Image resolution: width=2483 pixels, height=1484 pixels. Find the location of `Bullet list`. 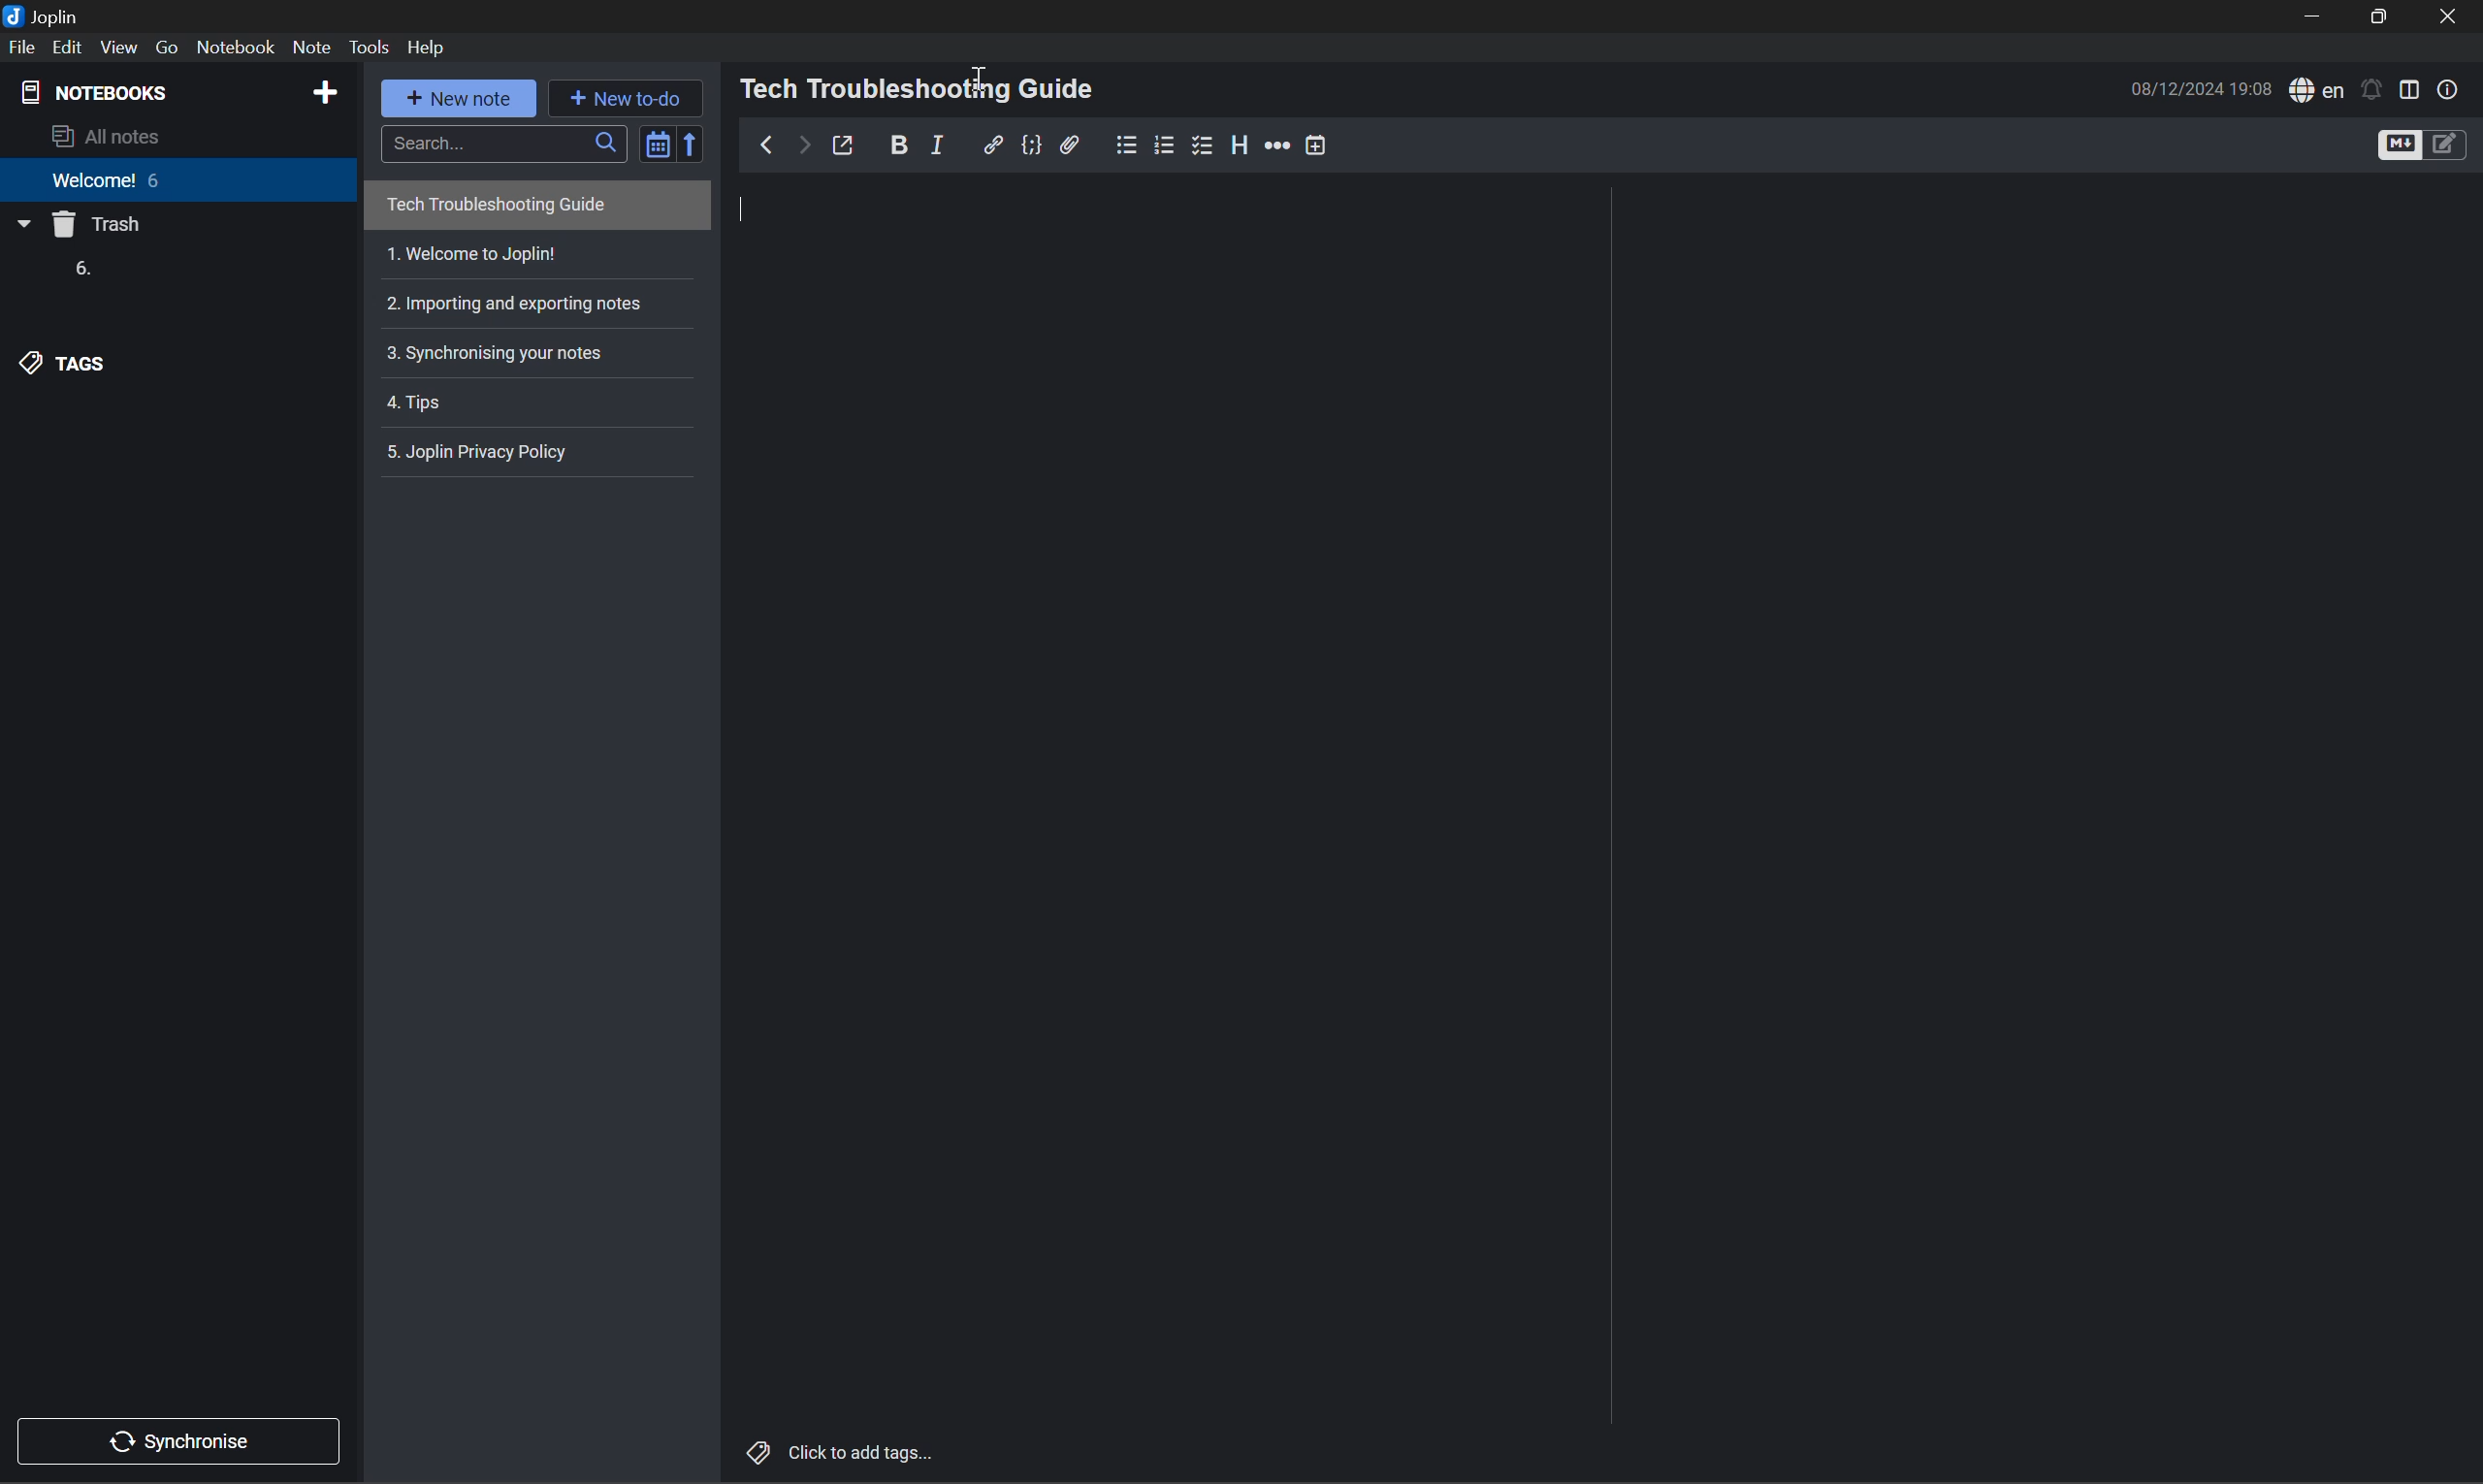

Bullet list is located at coordinates (1127, 142).